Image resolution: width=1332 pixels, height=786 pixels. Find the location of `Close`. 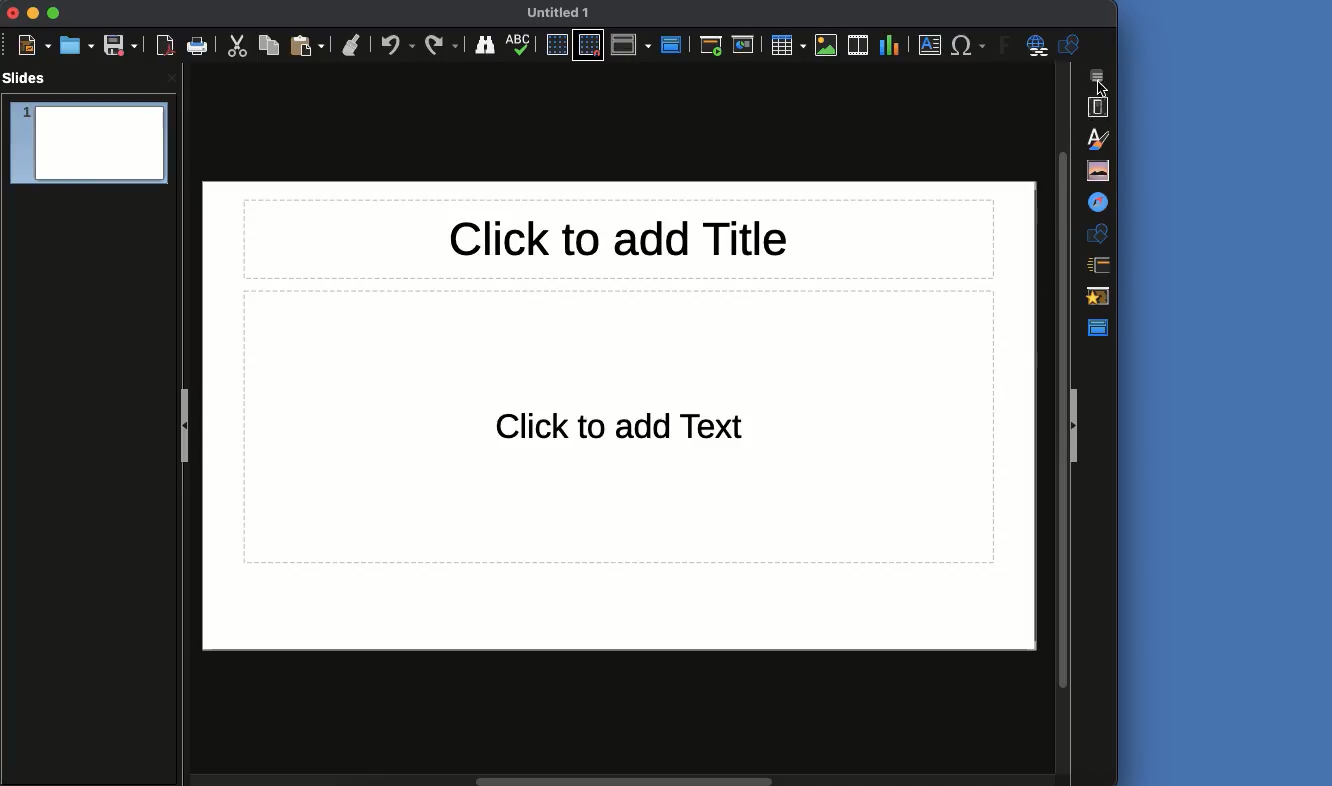

Close is located at coordinates (16, 13).